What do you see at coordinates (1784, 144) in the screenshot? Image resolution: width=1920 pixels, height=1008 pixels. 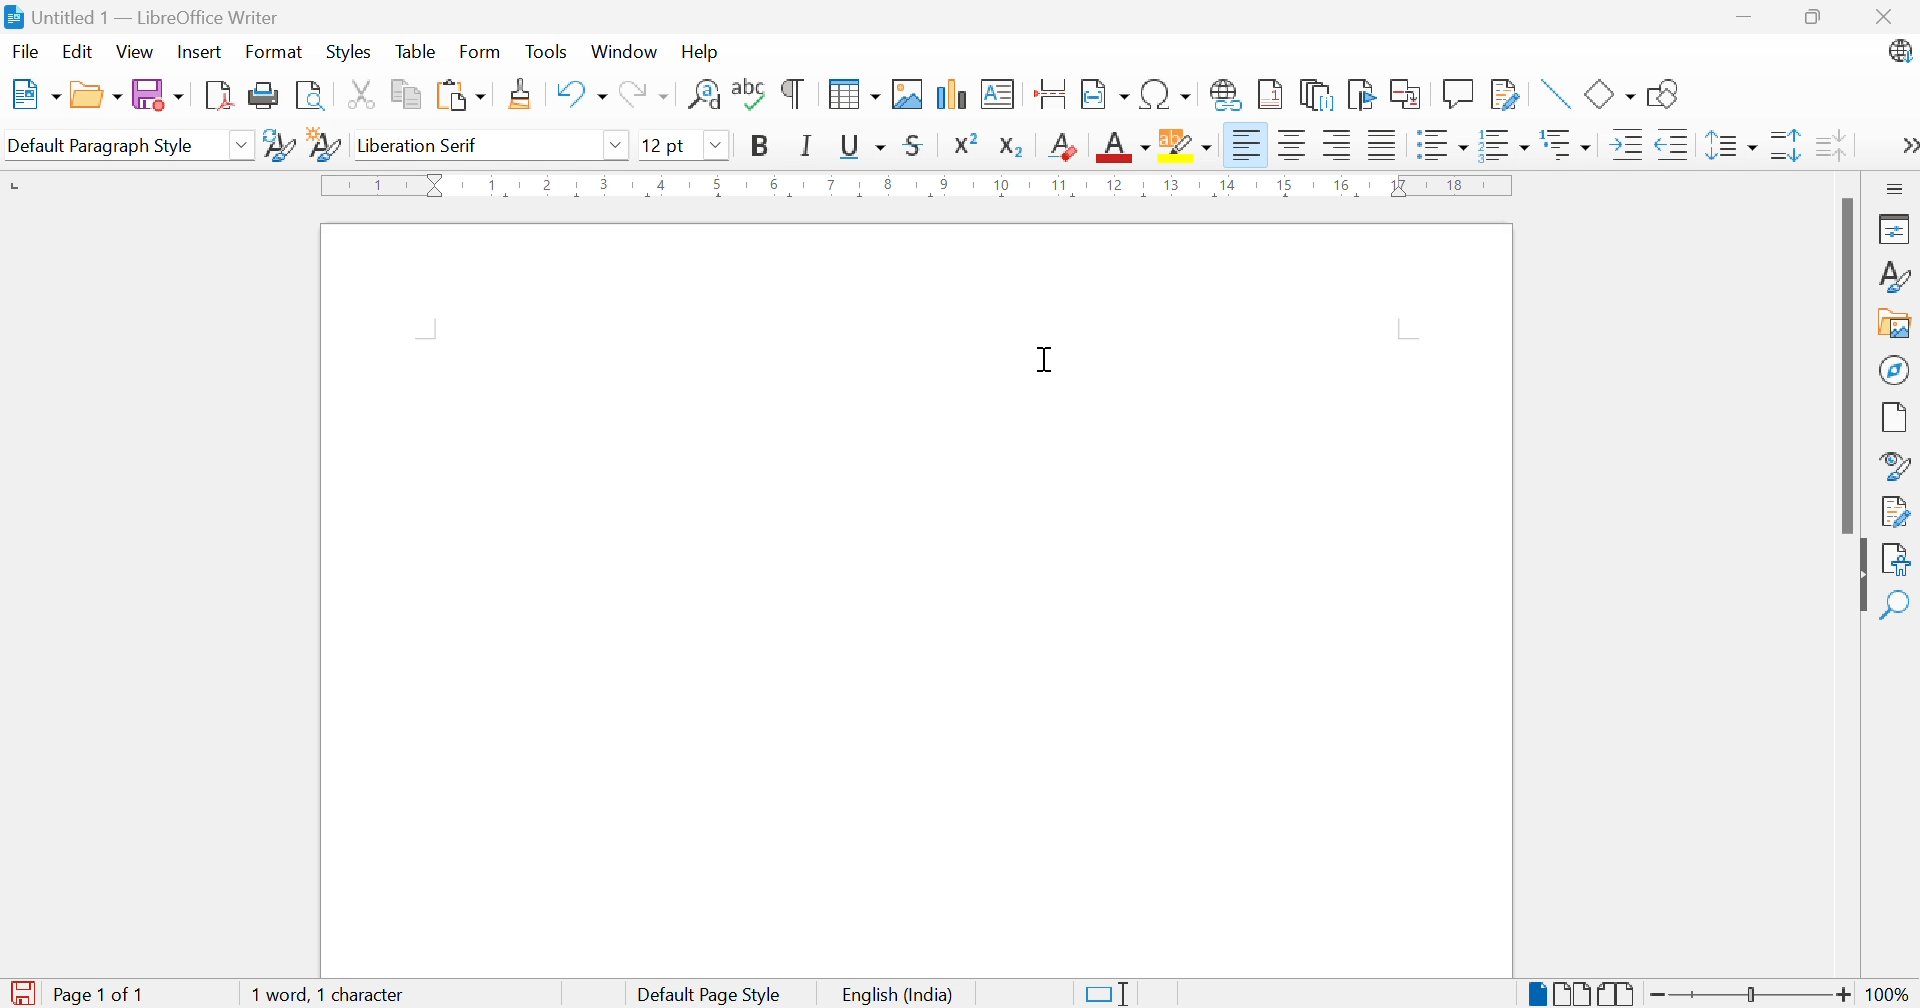 I see `Increase Paragraph Spacing` at bounding box center [1784, 144].